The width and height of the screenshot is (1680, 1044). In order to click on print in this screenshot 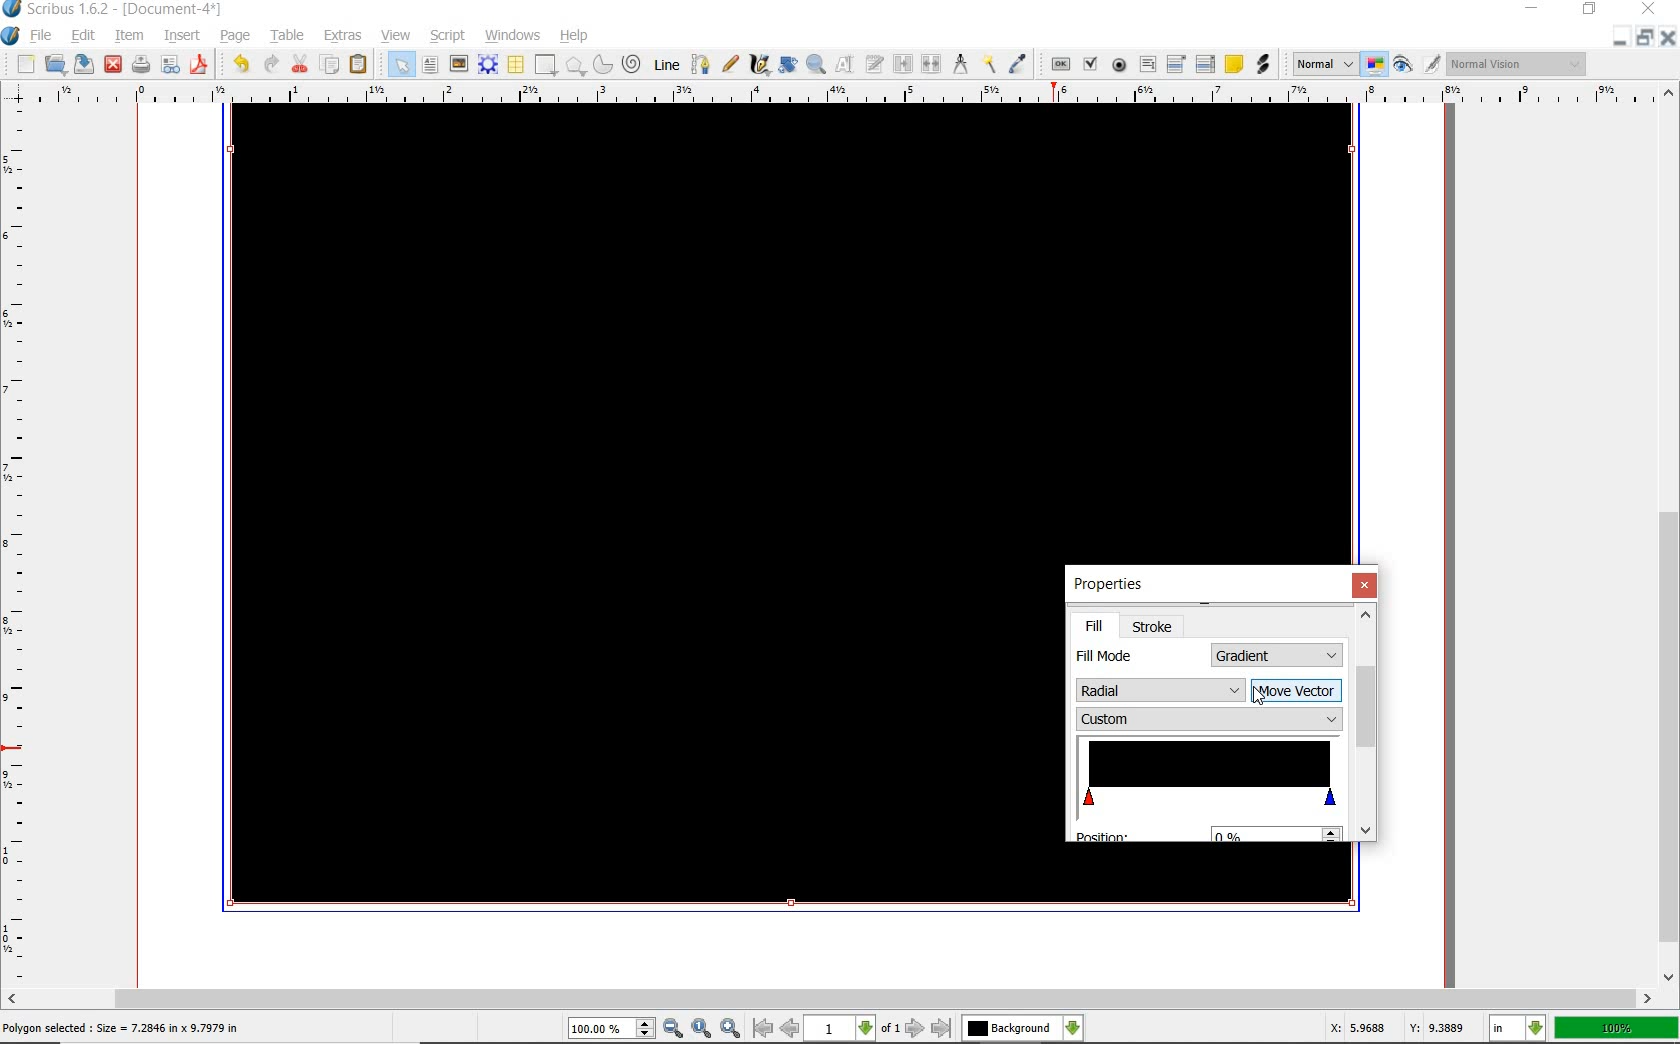, I will do `click(139, 65)`.